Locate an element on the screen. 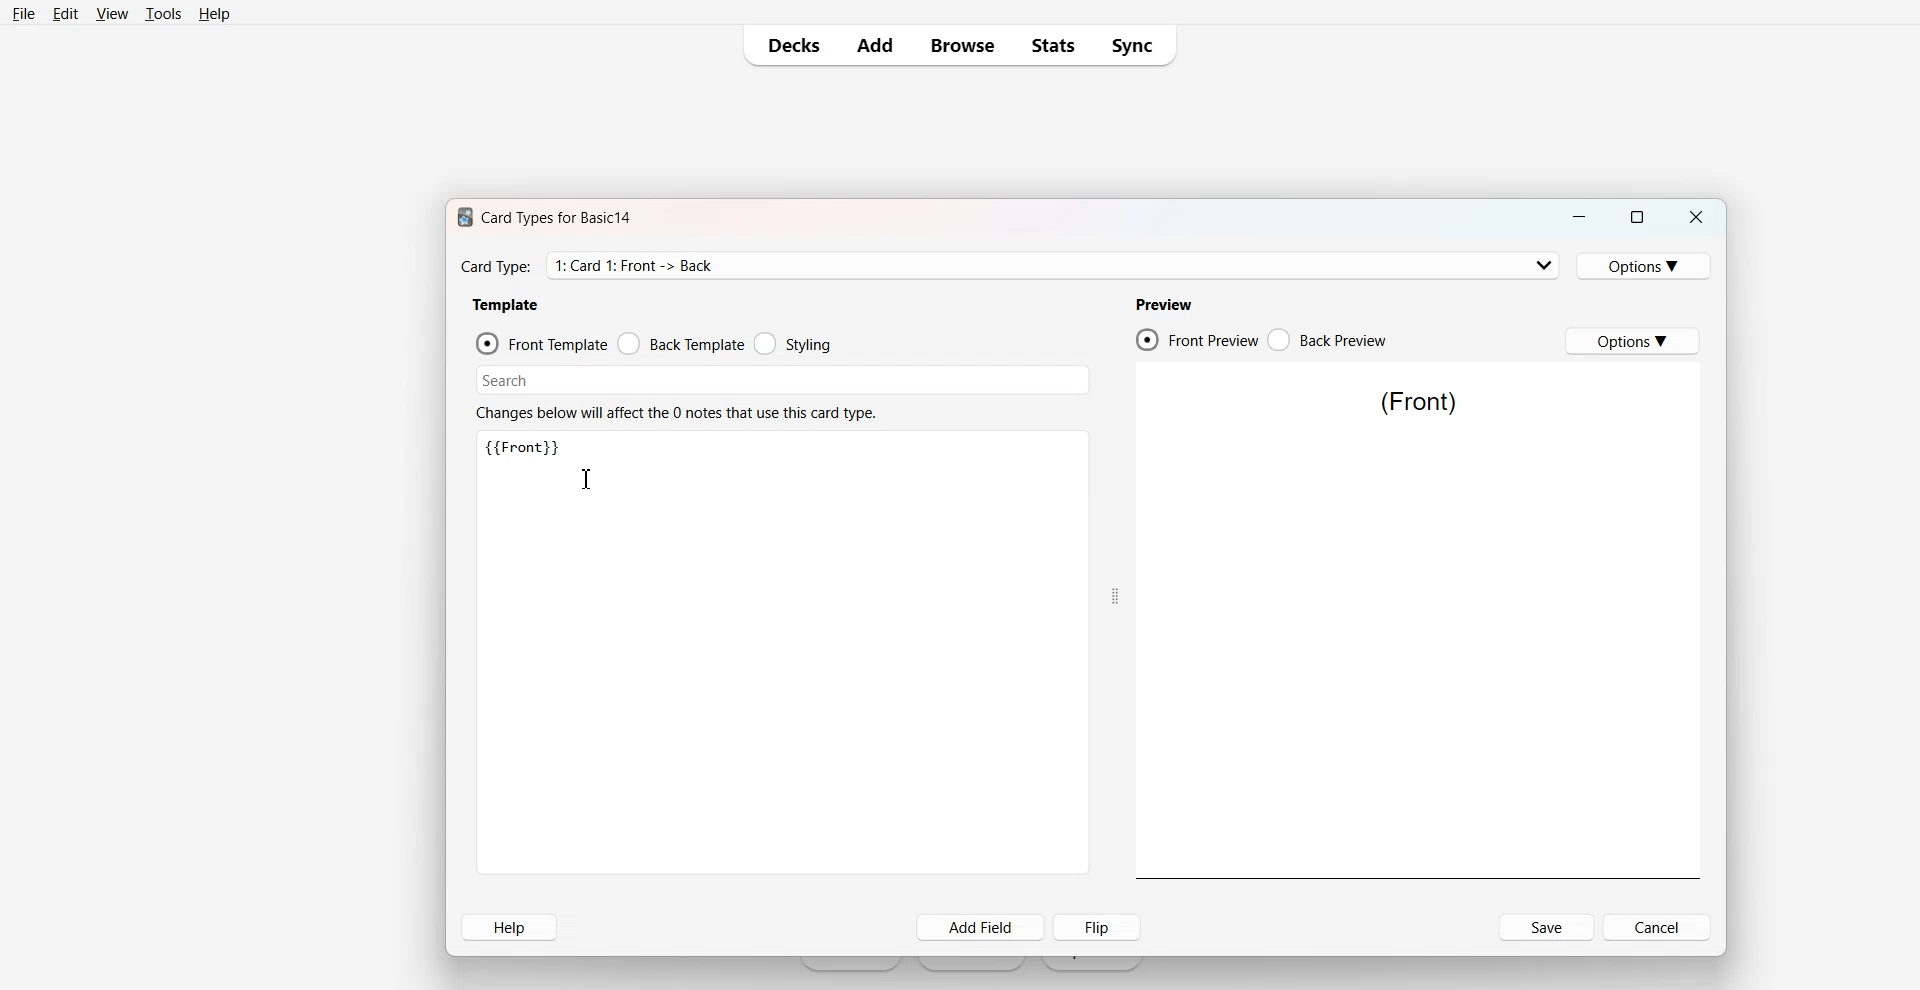 This screenshot has width=1920, height=990. Create Deck is located at coordinates (972, 965).